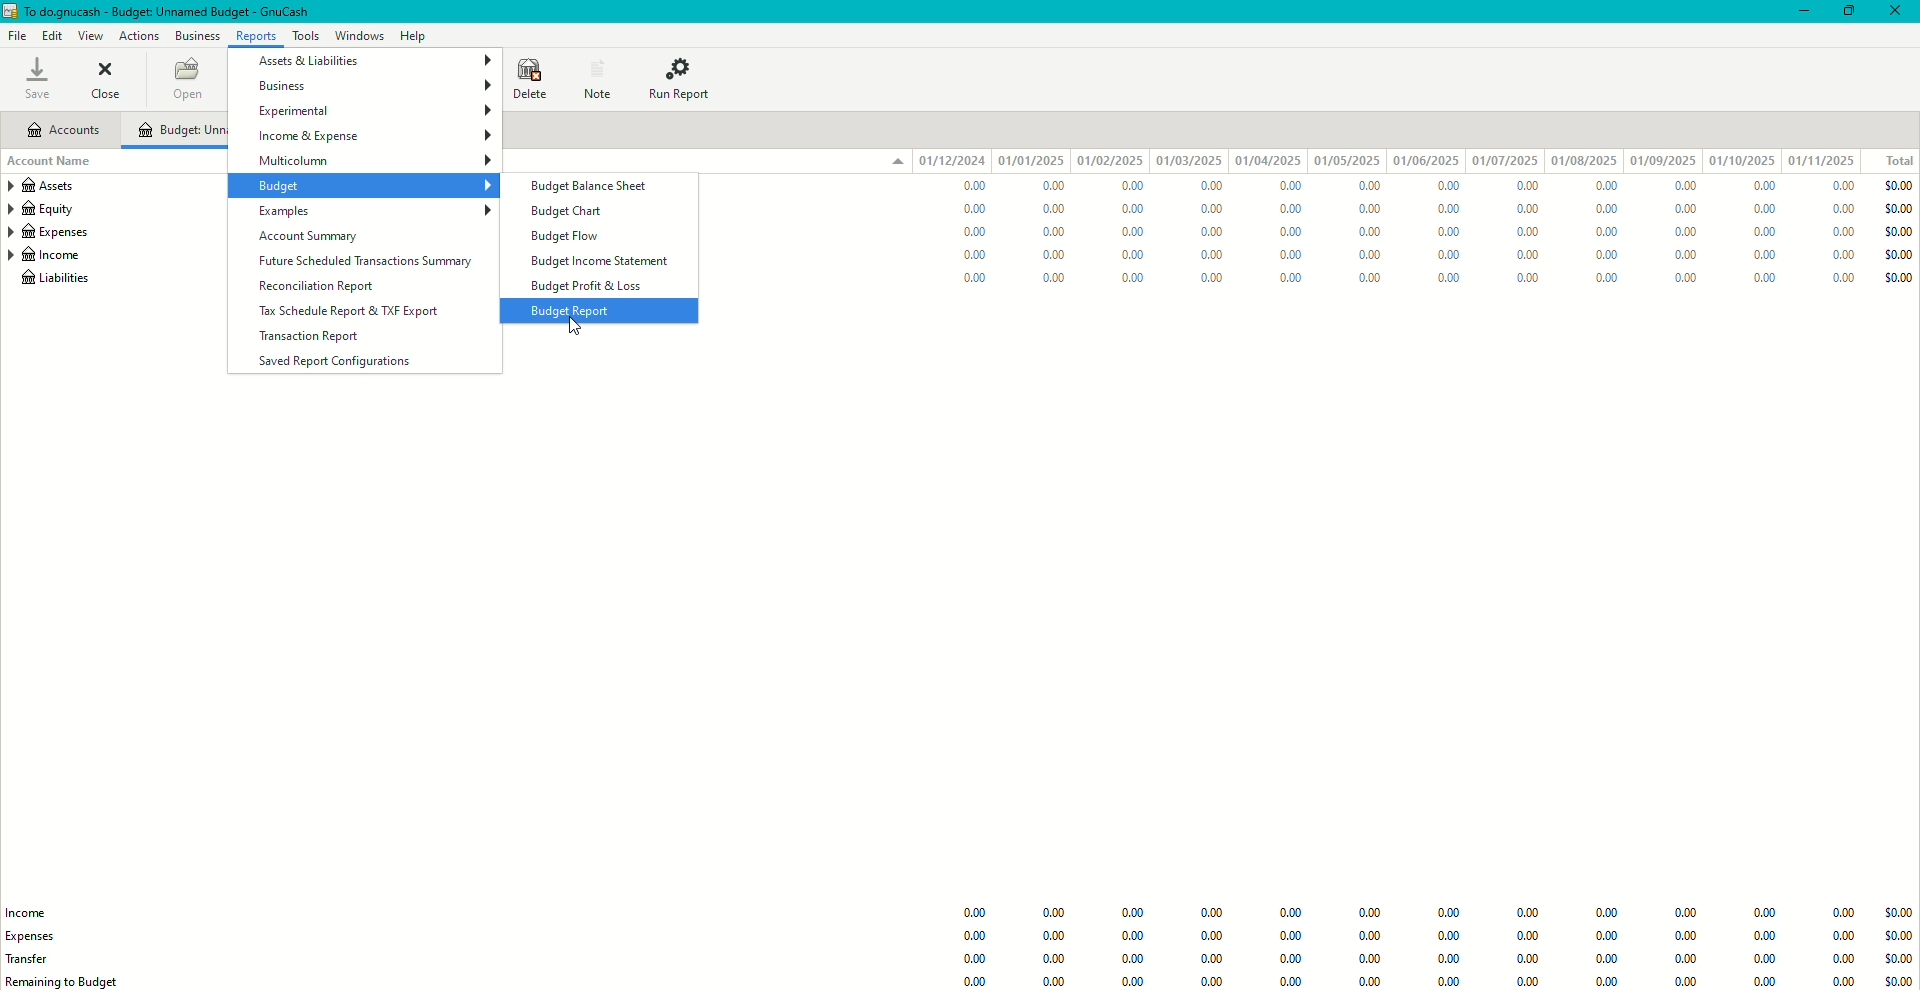 The image size is (1920, 990). Describe the element at coordinates (1689, 234) in the screenshot. I see `0.00` at that location.